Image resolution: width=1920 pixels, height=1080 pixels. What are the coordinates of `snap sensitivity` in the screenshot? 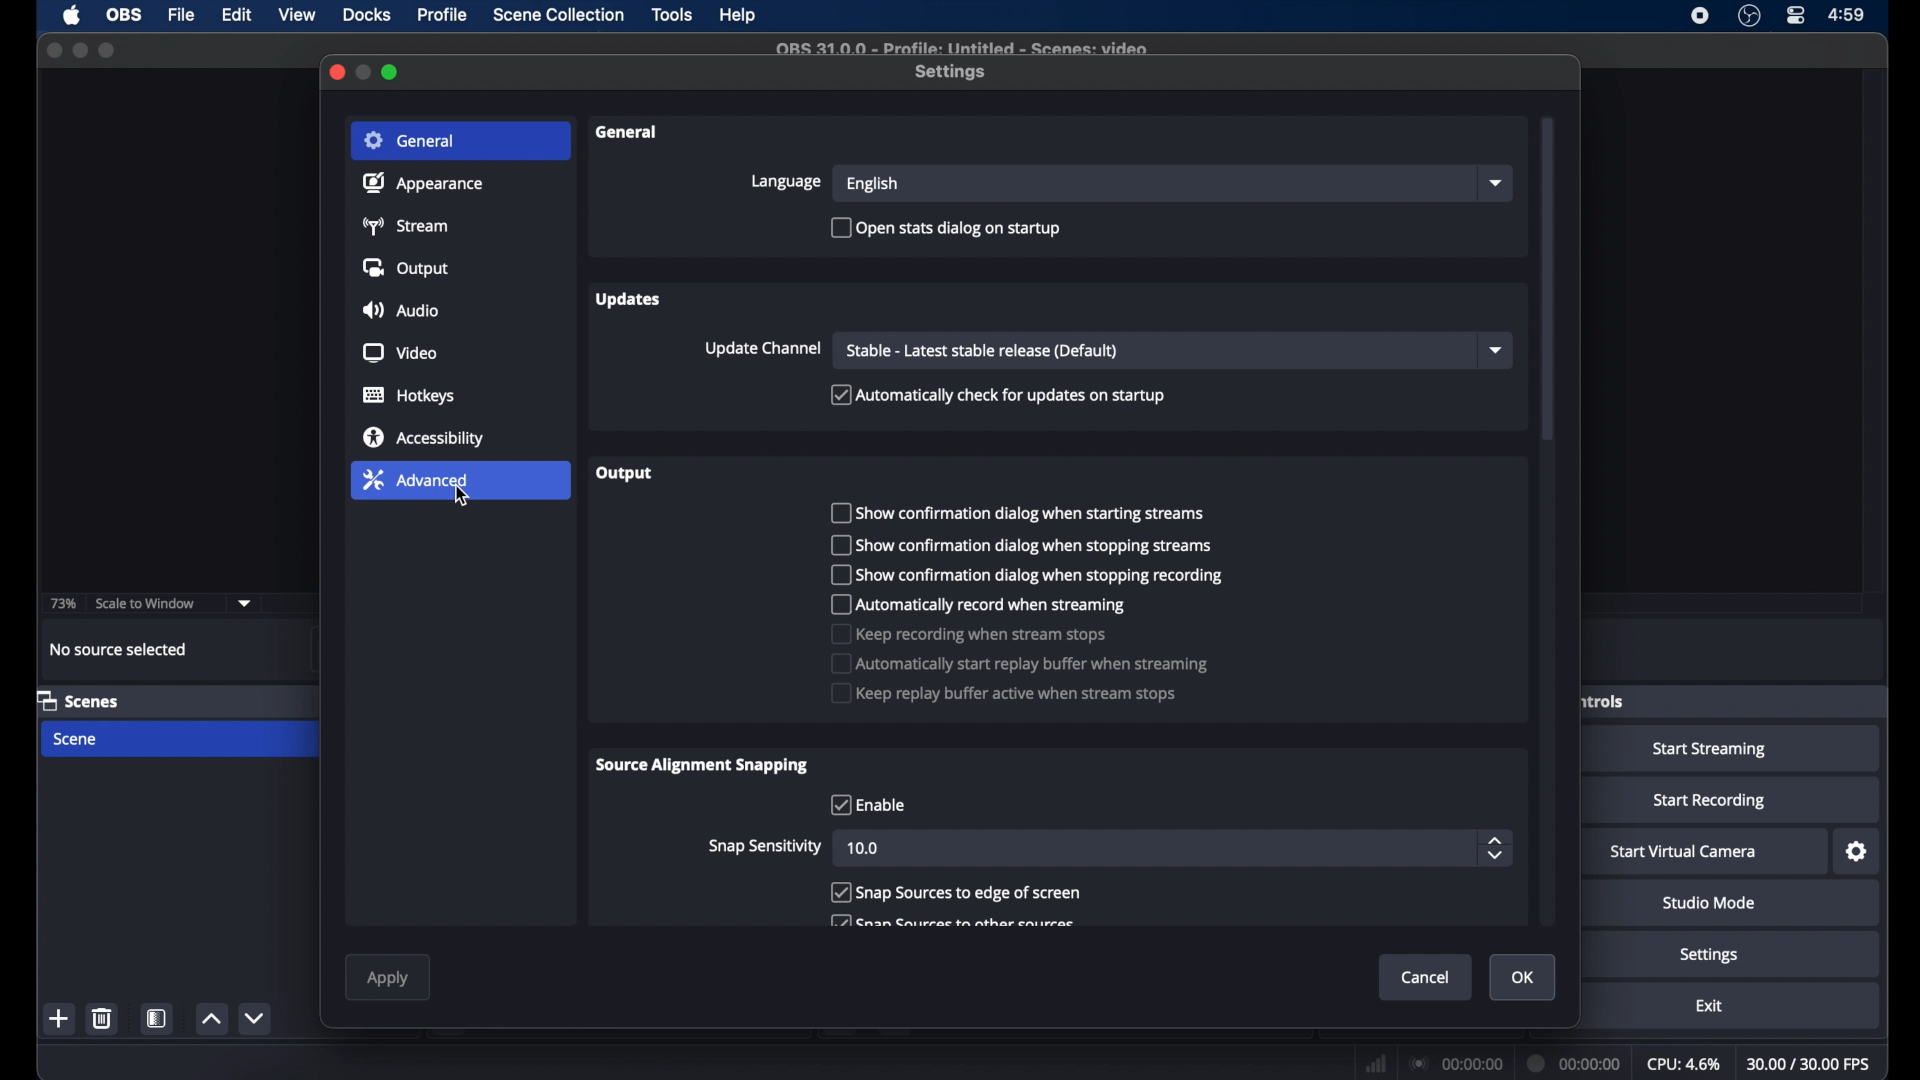 It's located at (763, 846).